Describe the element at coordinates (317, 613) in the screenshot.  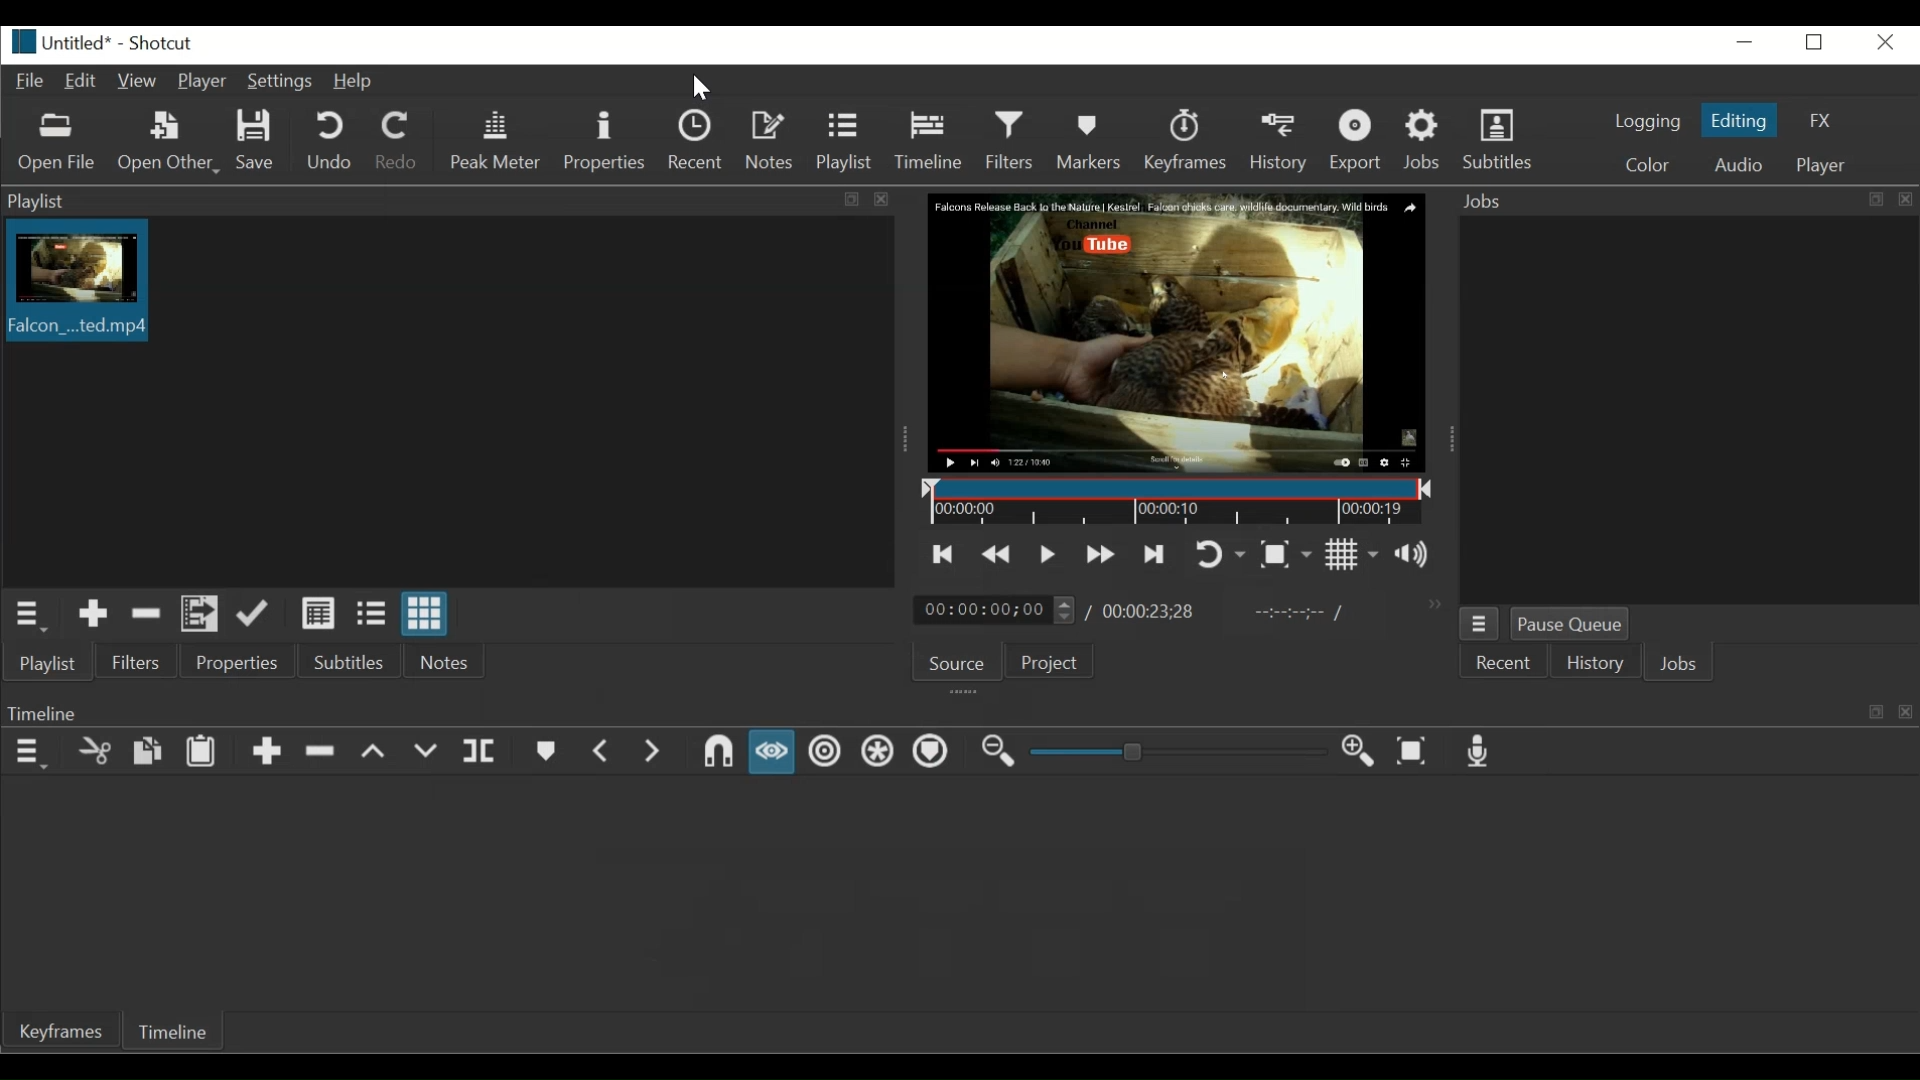
I see `View as detail` at that location.